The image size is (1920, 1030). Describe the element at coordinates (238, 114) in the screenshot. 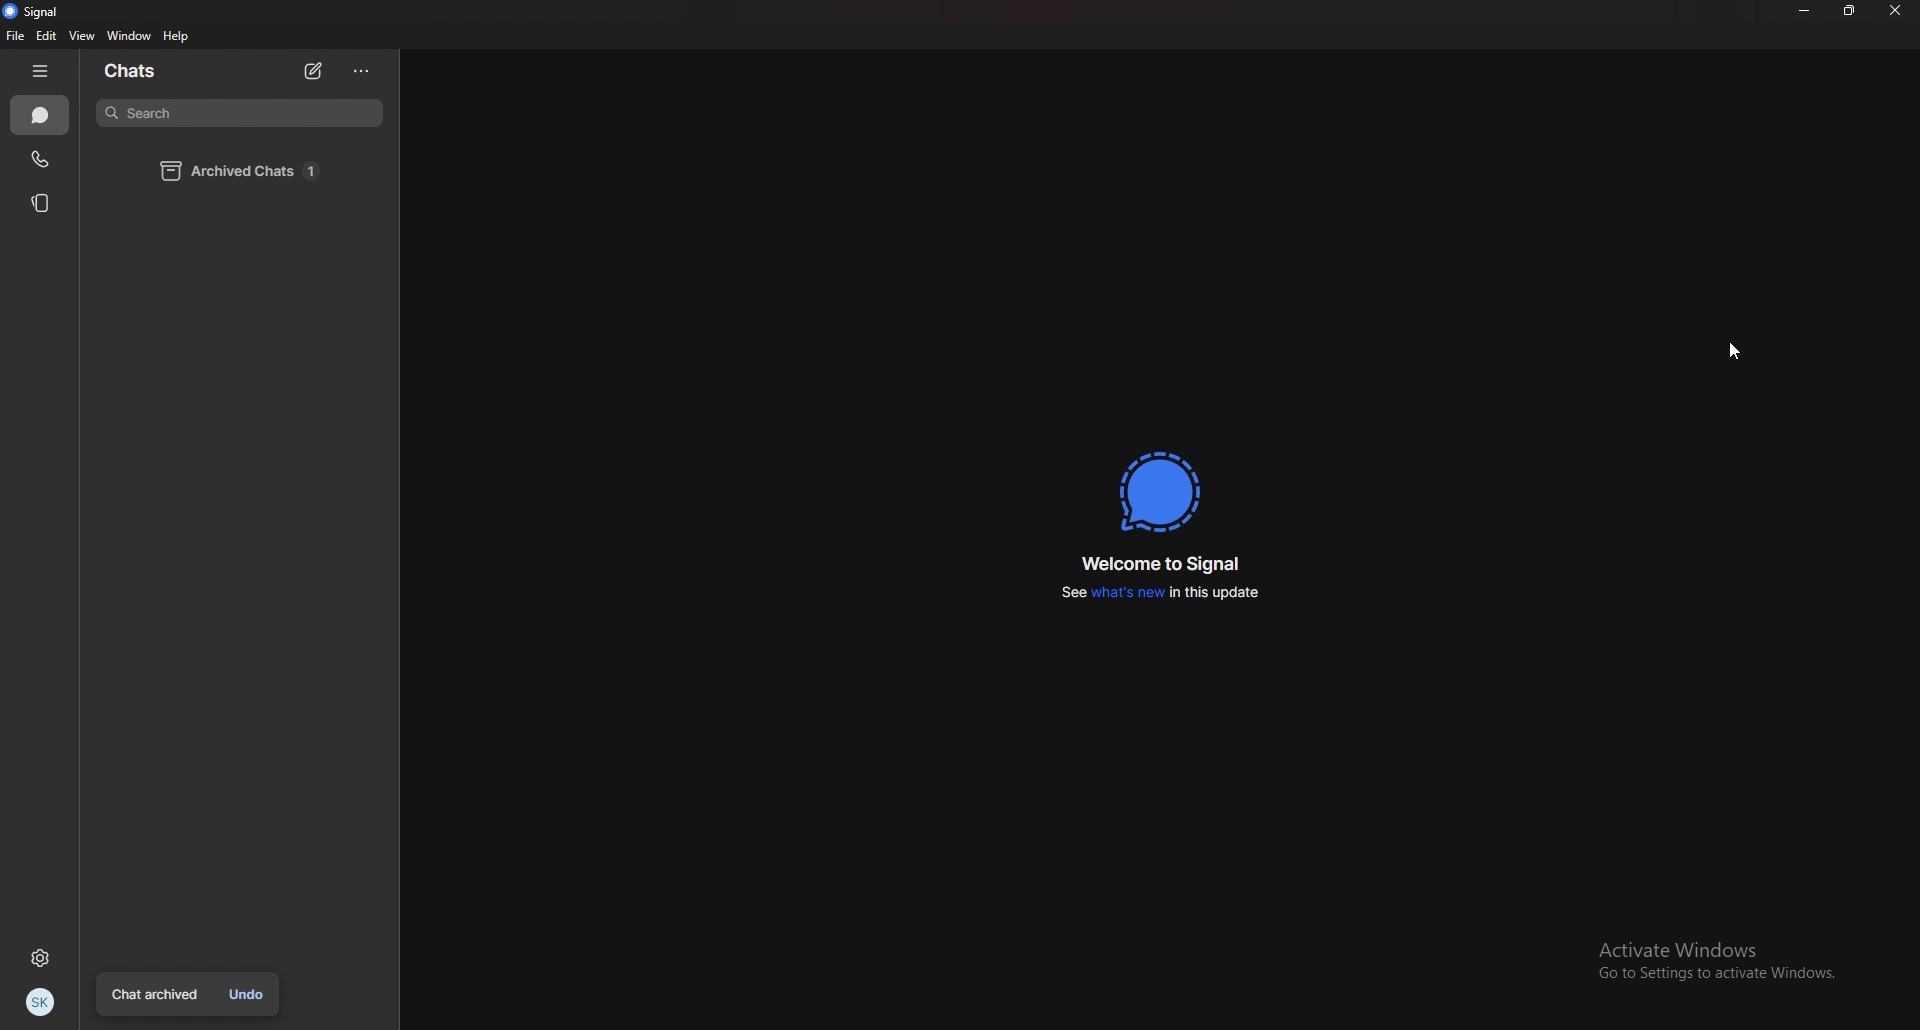

I see `Search bar` at that location.